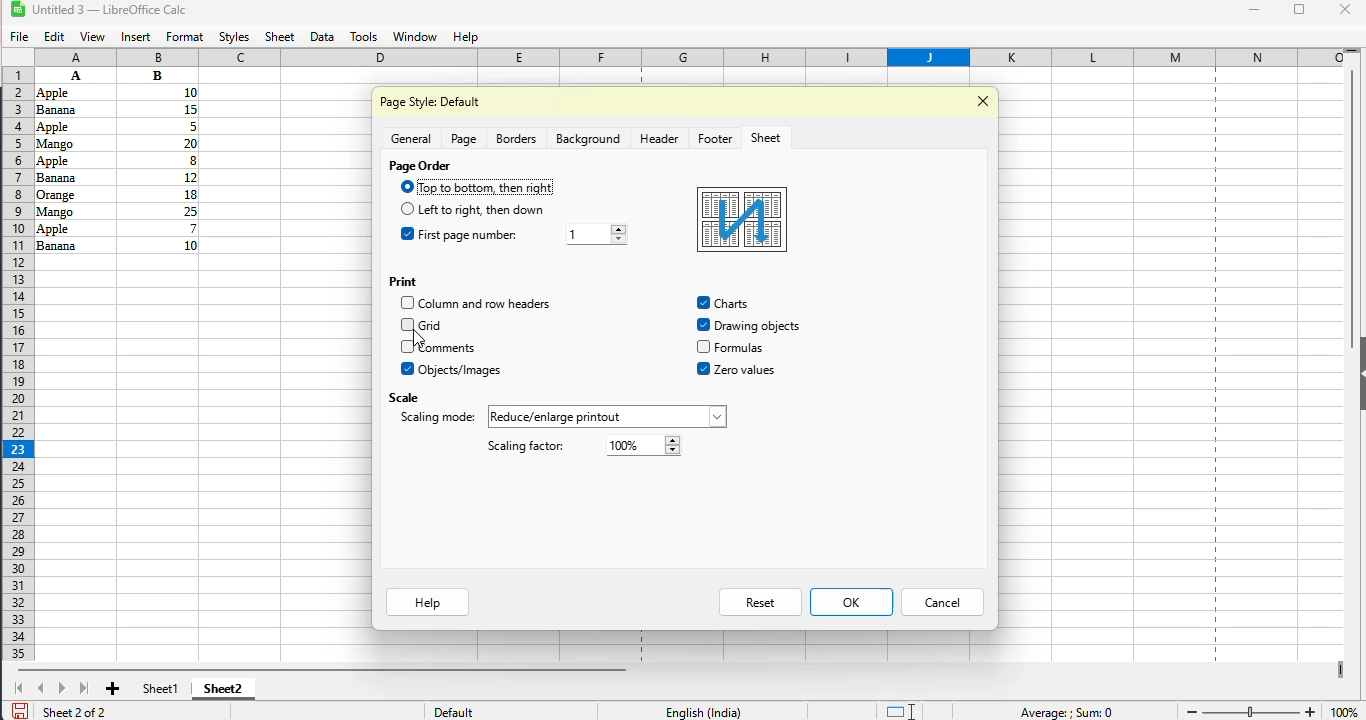 The image size is (1366, 720). What do you see at coordinates (235, 38) in the screenshot?
I see `styles` at bounding box center [235, 38].